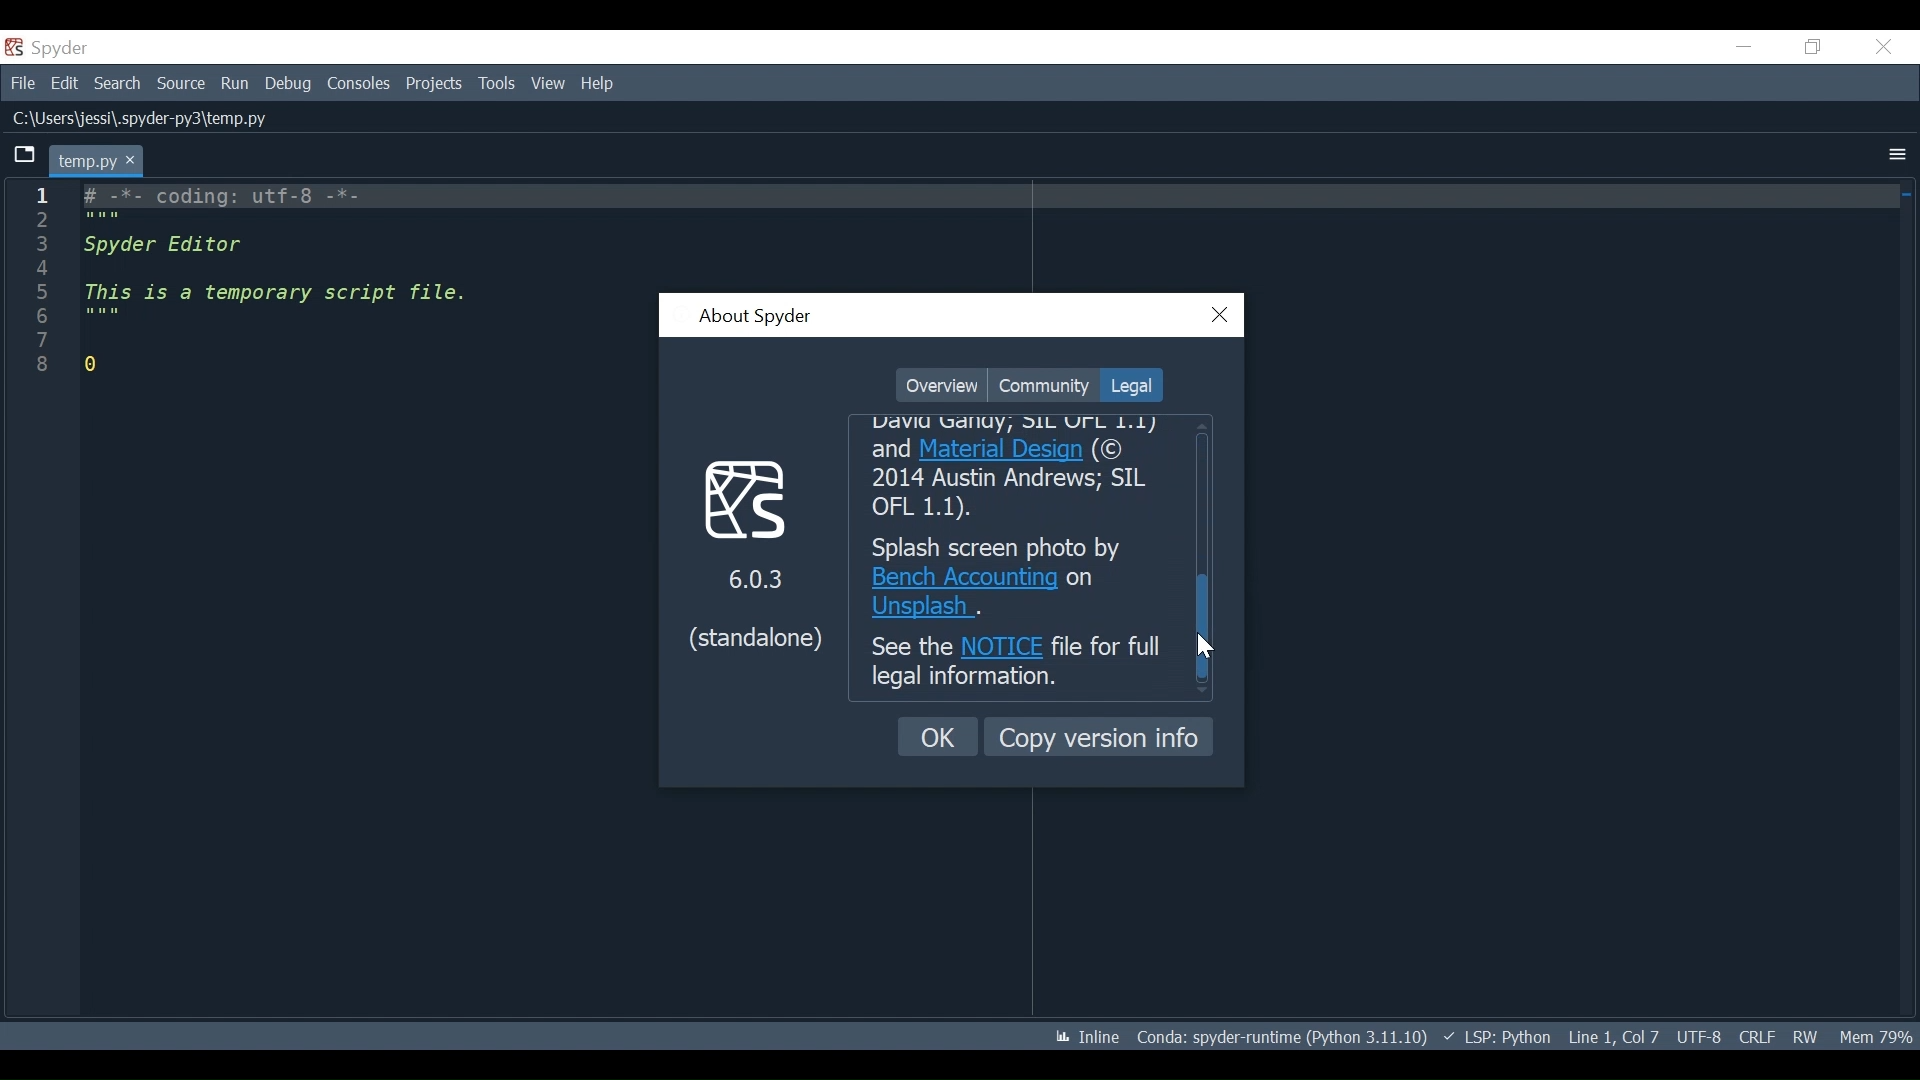  Describe the element at coordinates (64, 82) in the screenshot. I see `Edit` at that location.